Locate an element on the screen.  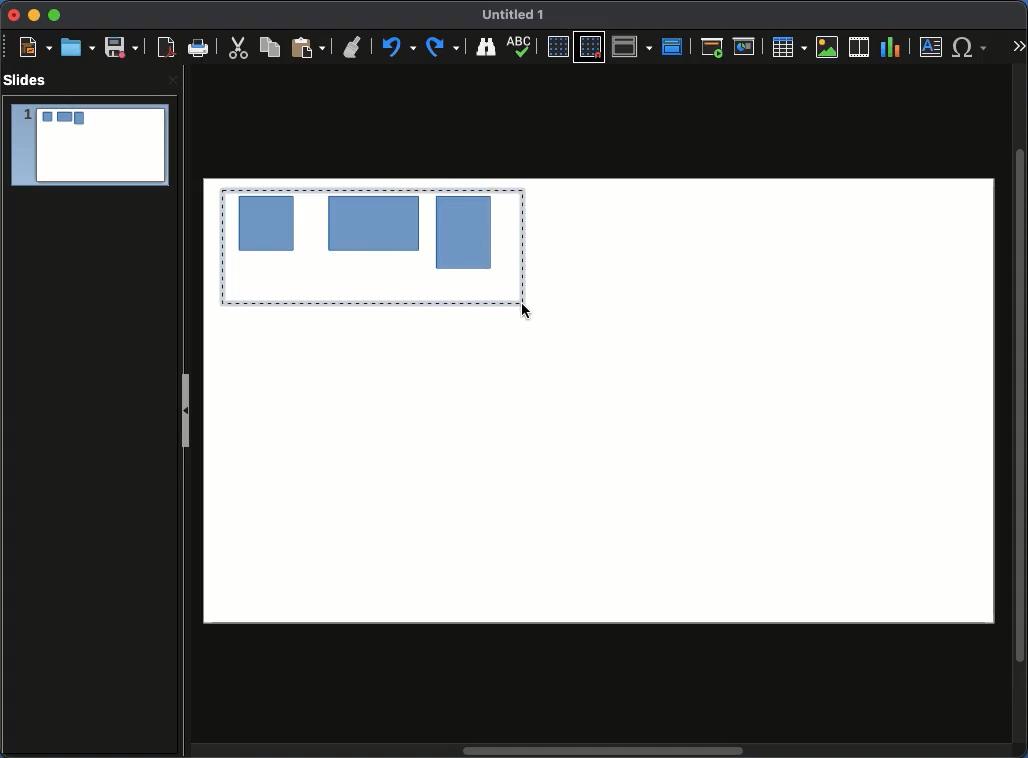
Cute is located at coordinates (240, 50).